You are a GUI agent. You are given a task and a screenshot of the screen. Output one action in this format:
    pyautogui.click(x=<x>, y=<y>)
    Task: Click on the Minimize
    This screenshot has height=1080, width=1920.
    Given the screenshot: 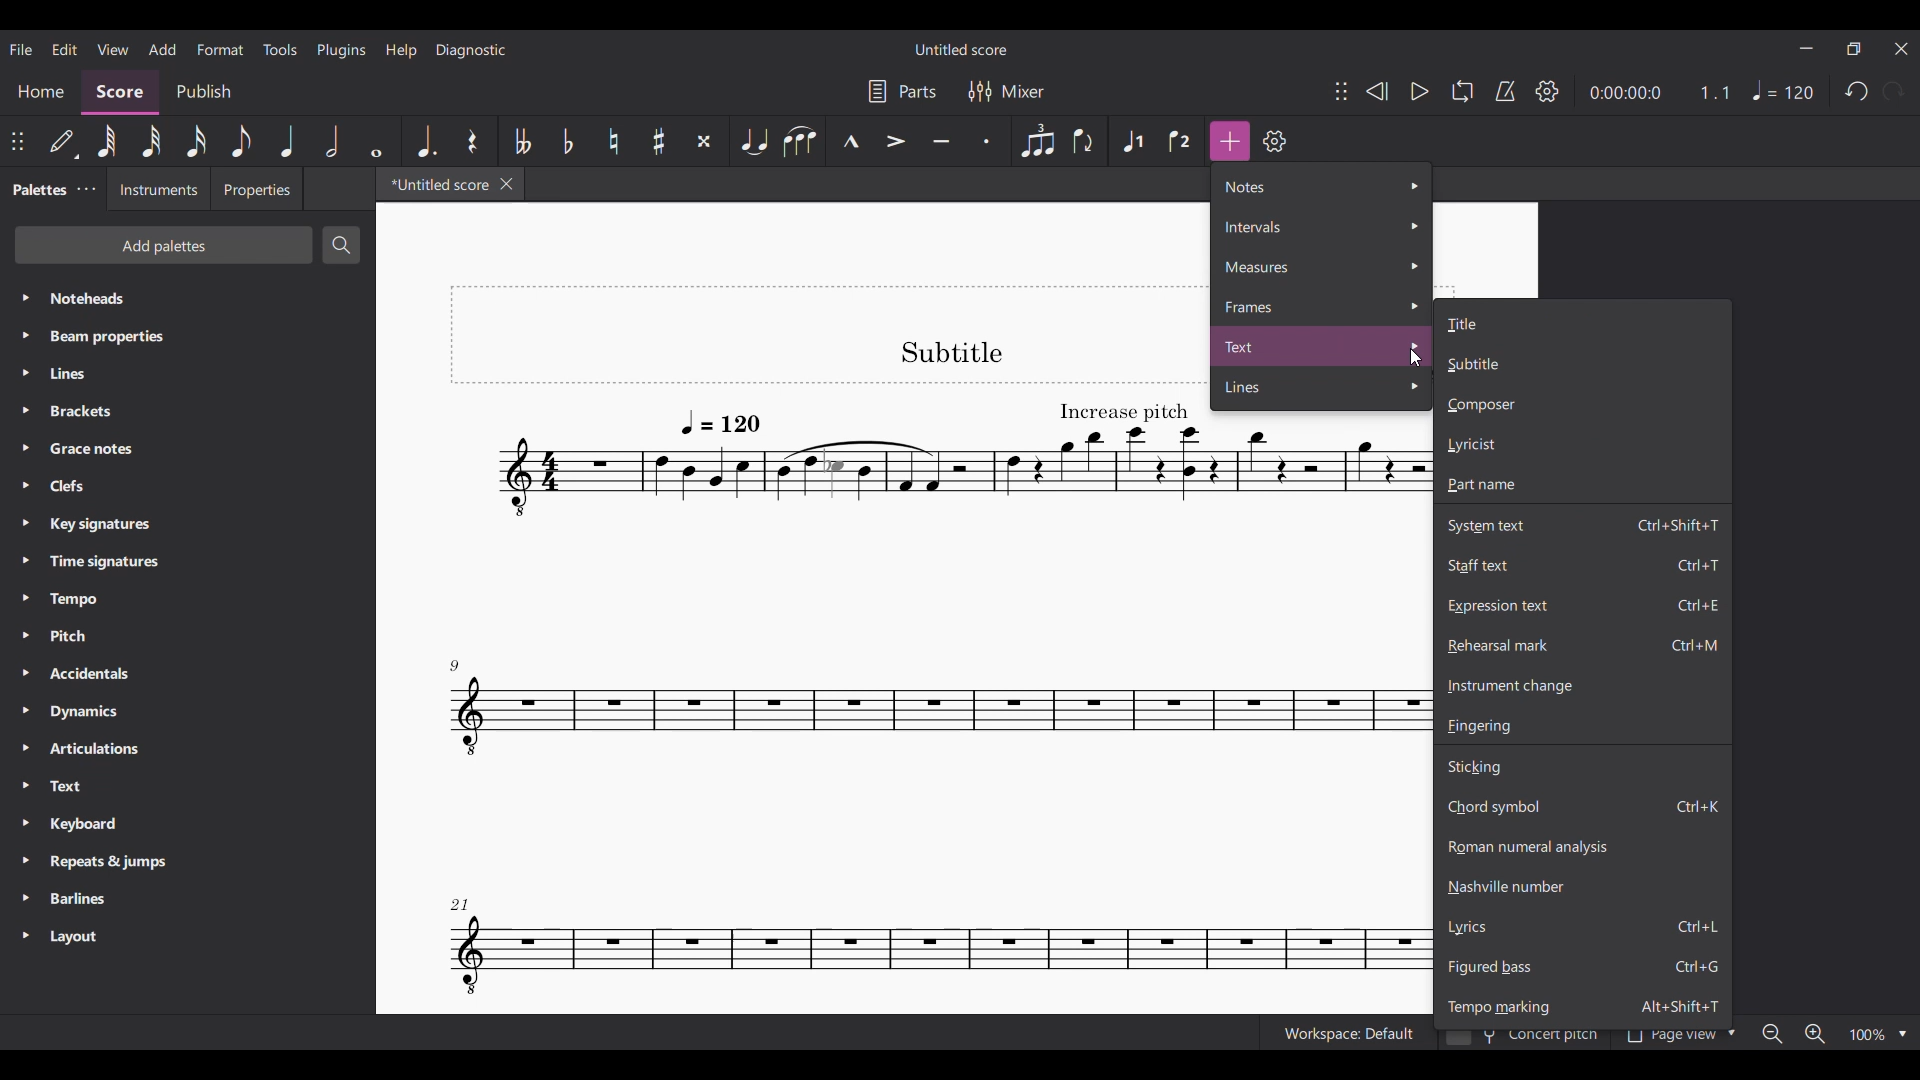 What is the action you would take?
    pyautogui.click(x=1806, y=48)
    